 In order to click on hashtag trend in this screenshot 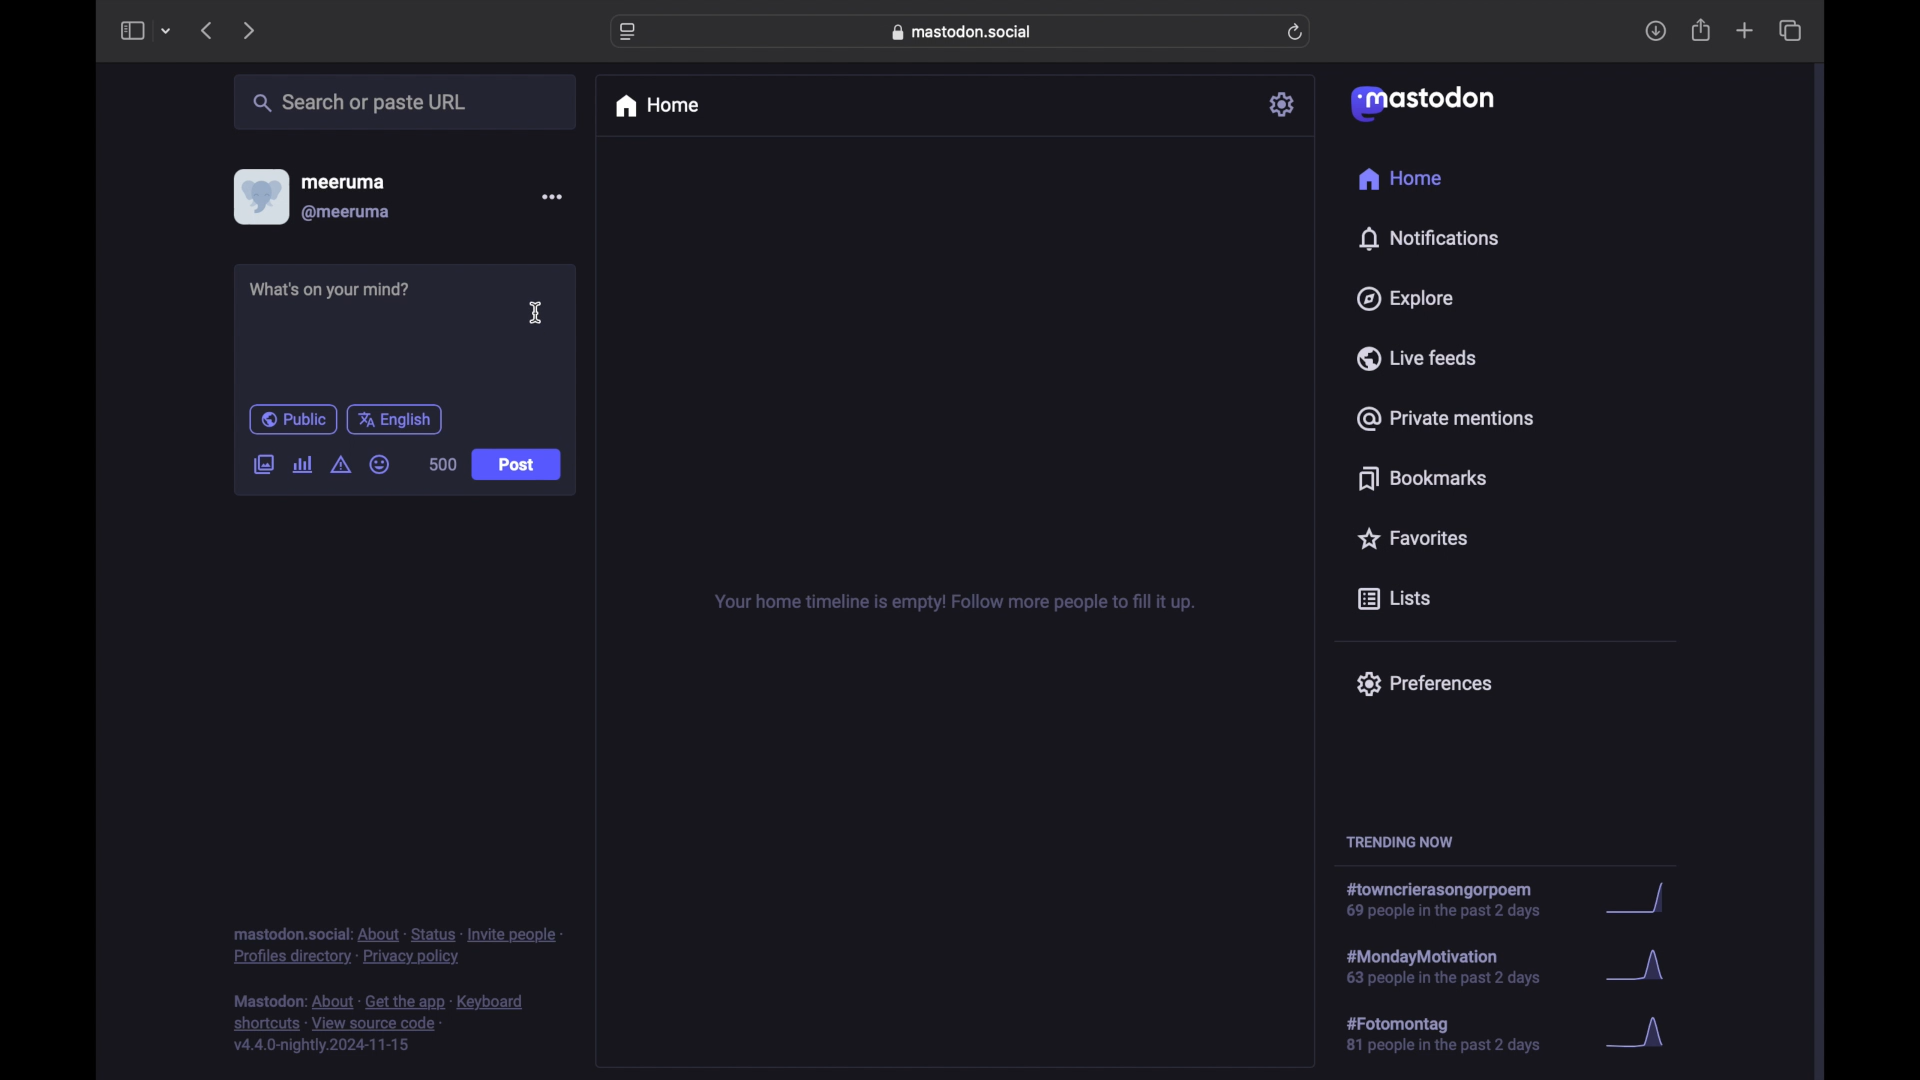, I will do `click(1457, 965)`.